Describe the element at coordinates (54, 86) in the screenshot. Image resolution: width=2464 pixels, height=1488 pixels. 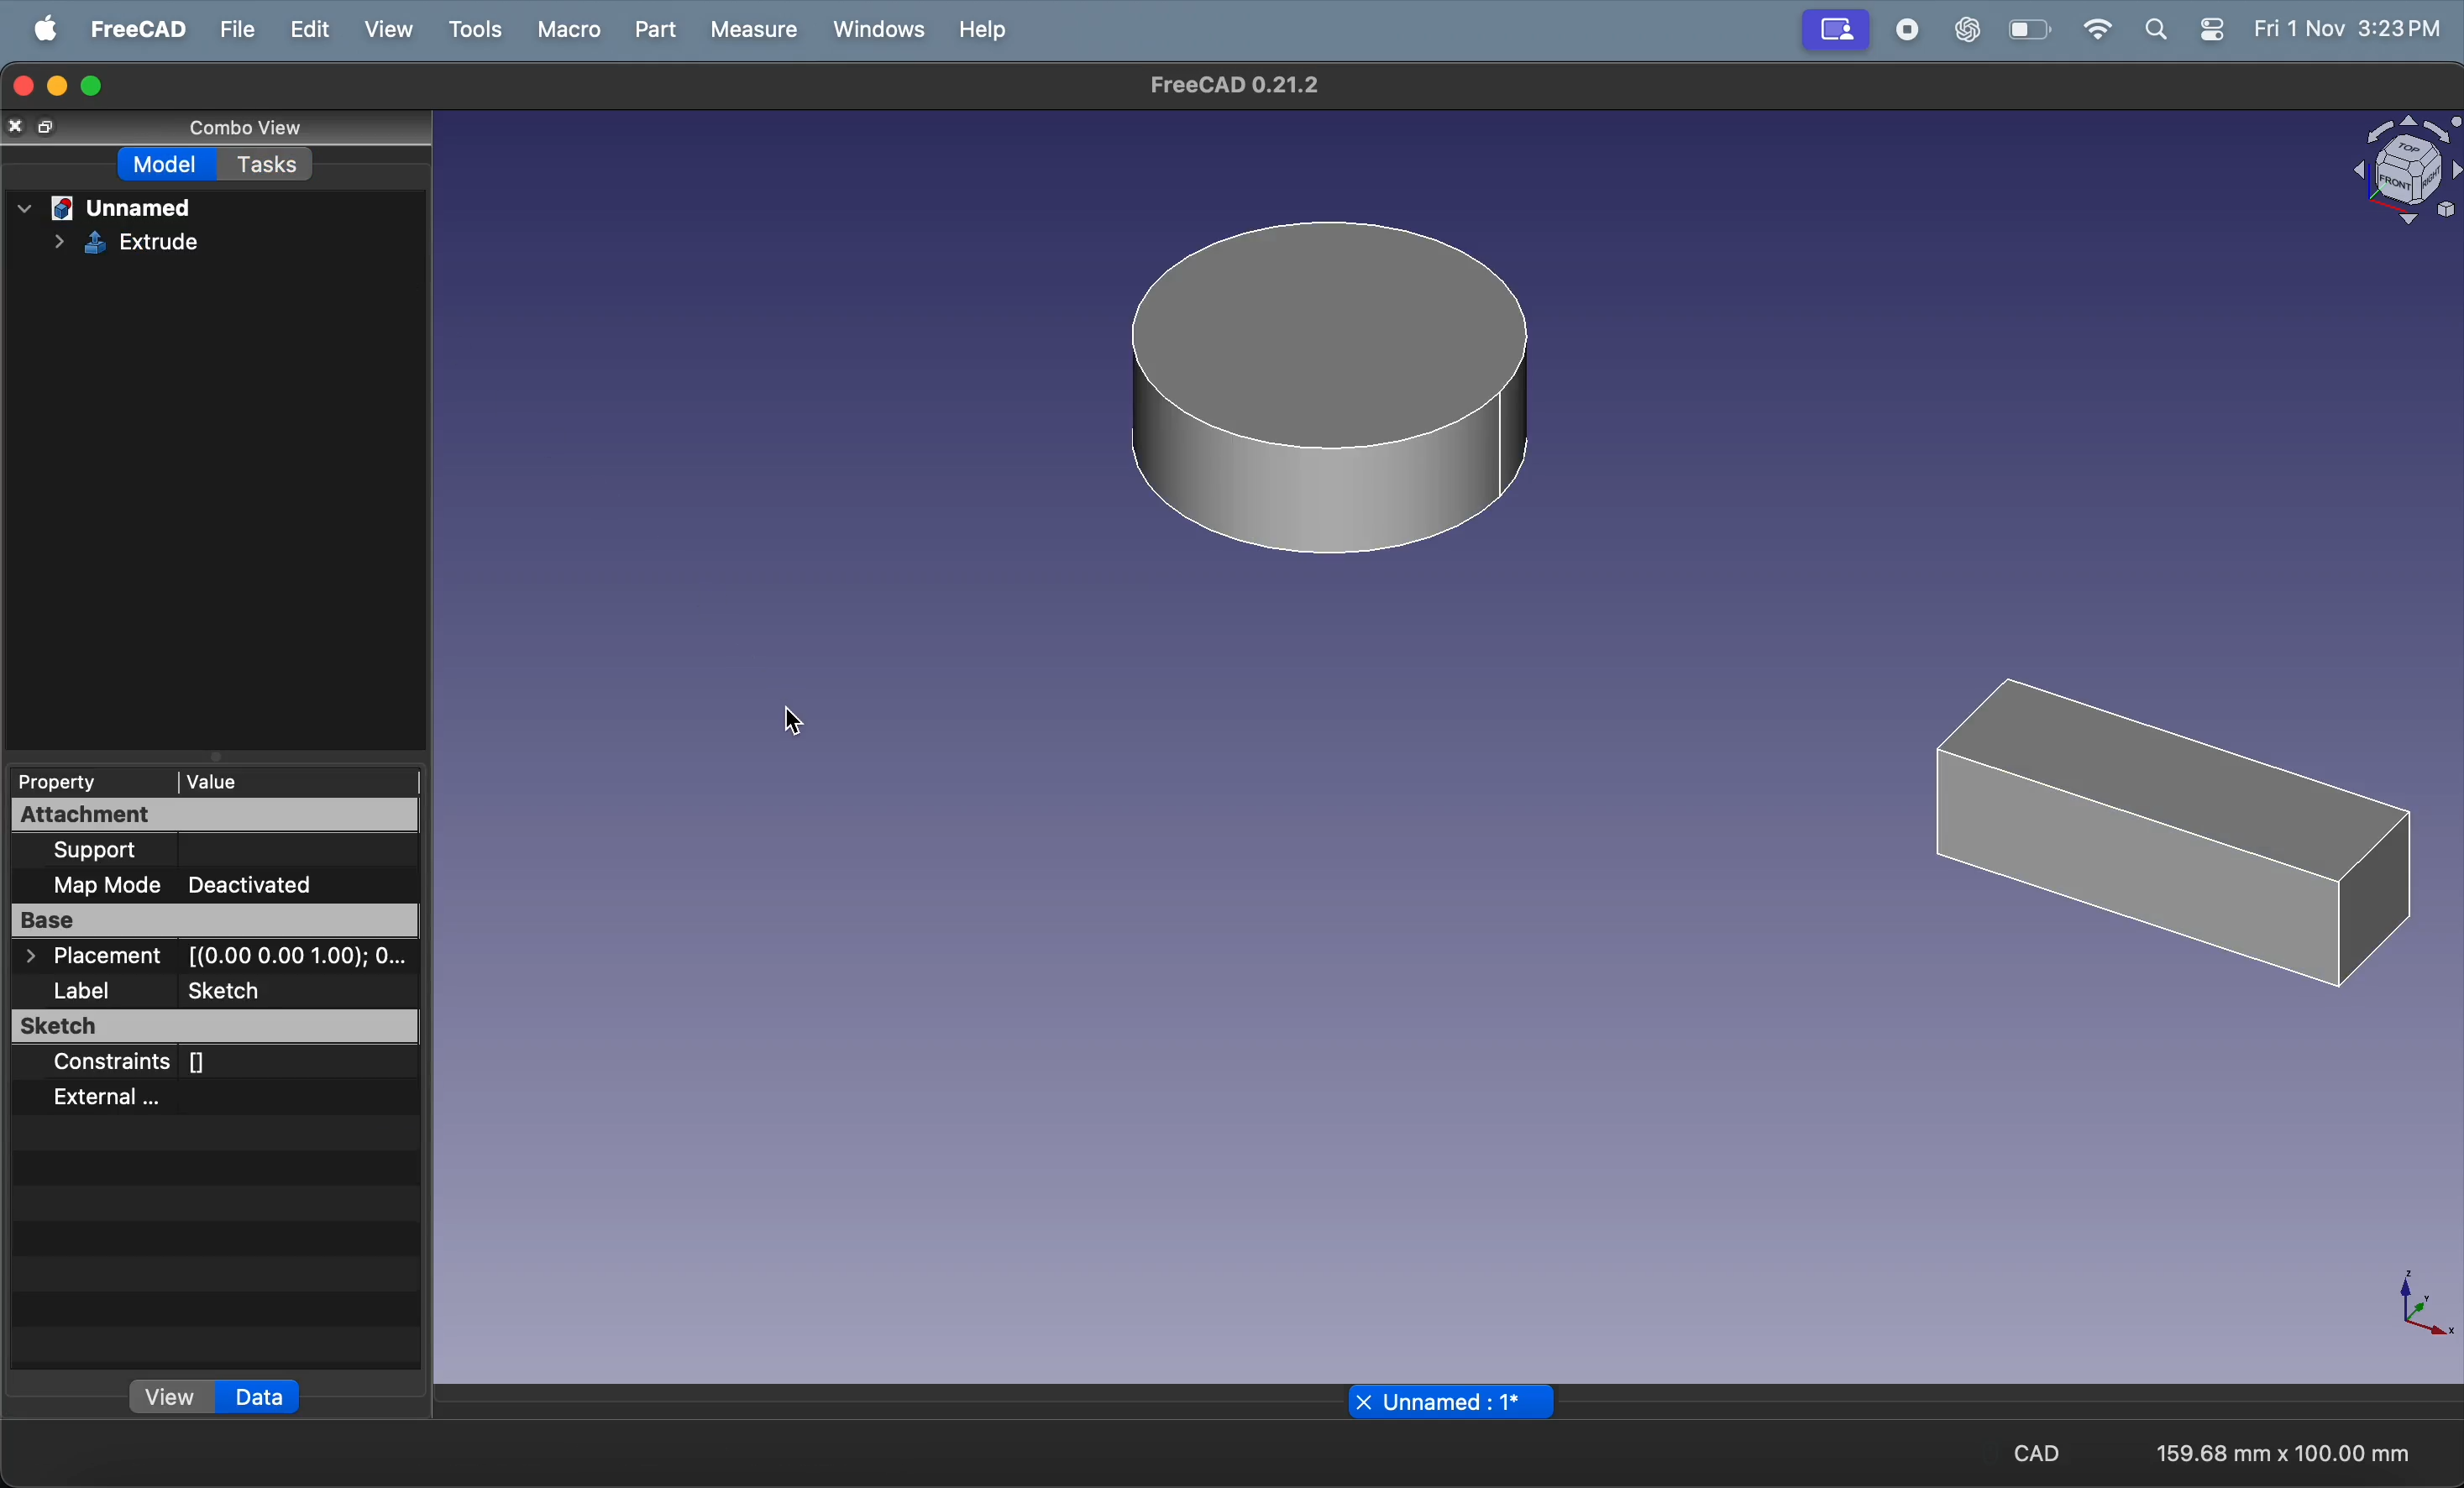
I see `minimize` at that location.